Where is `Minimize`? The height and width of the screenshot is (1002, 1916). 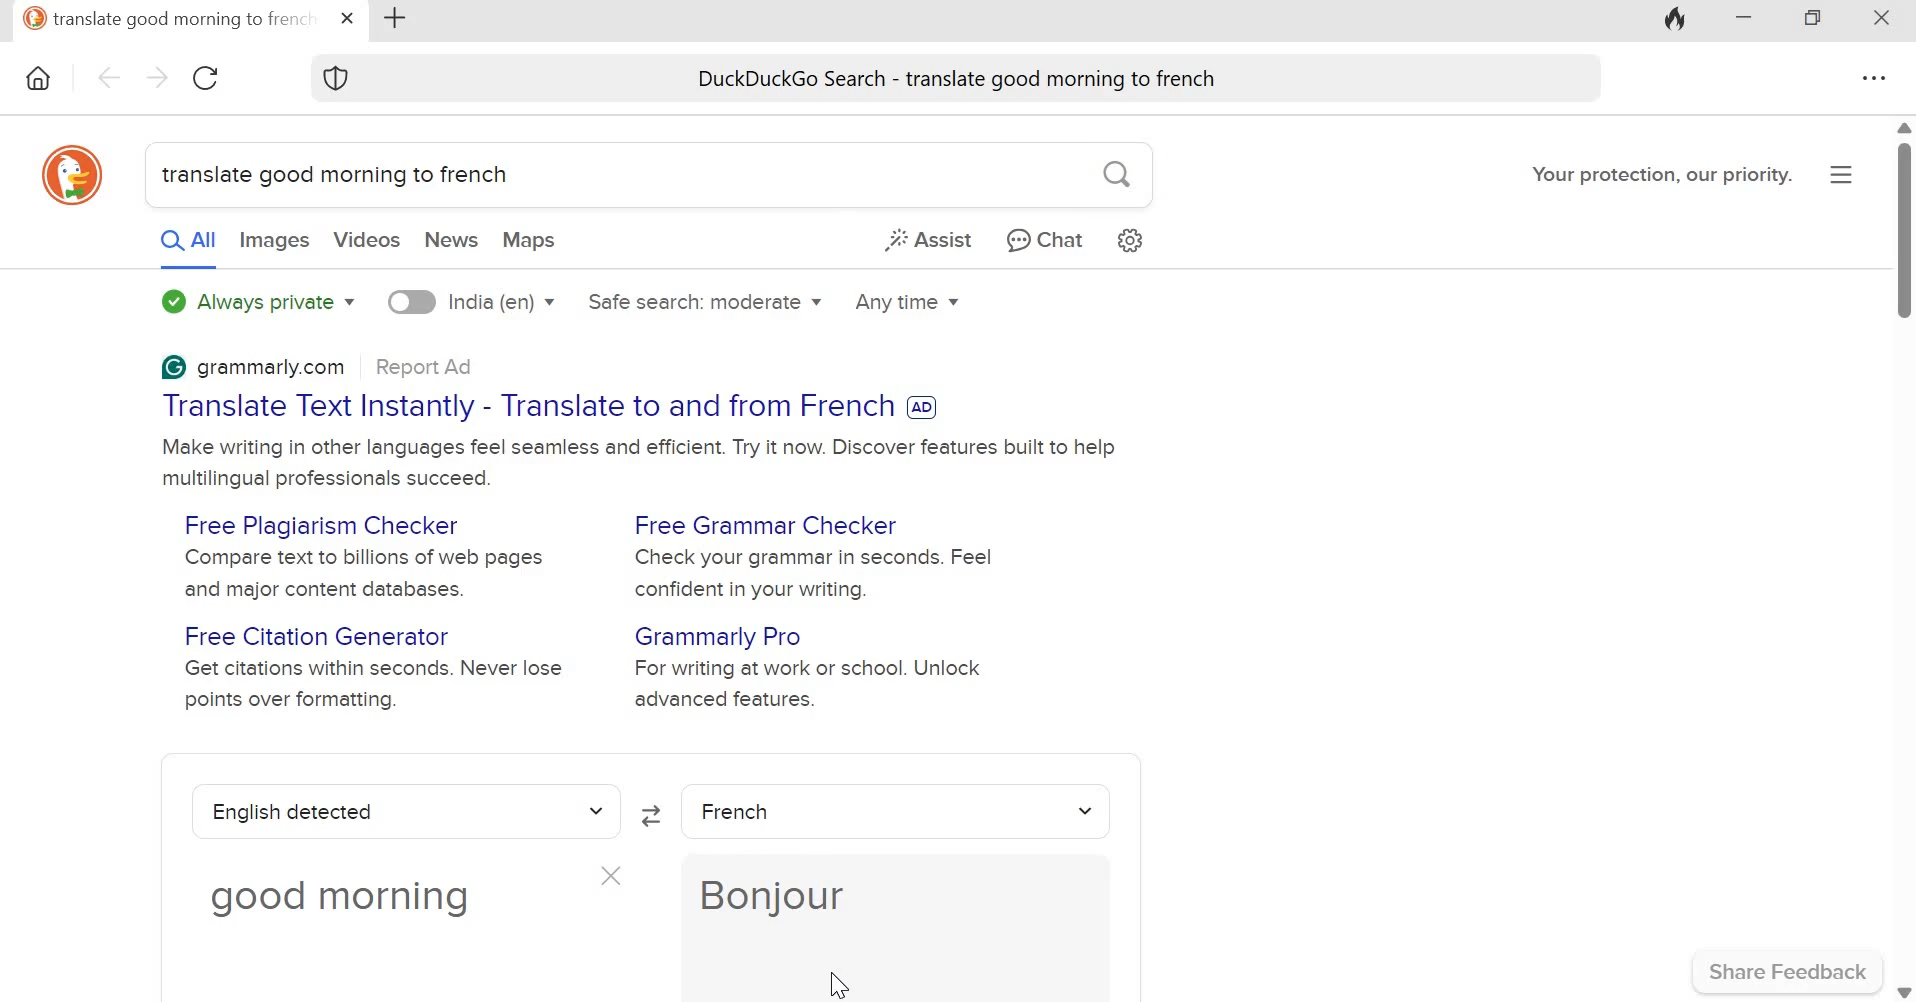
Minimize is located at coordinates (1749, 20).